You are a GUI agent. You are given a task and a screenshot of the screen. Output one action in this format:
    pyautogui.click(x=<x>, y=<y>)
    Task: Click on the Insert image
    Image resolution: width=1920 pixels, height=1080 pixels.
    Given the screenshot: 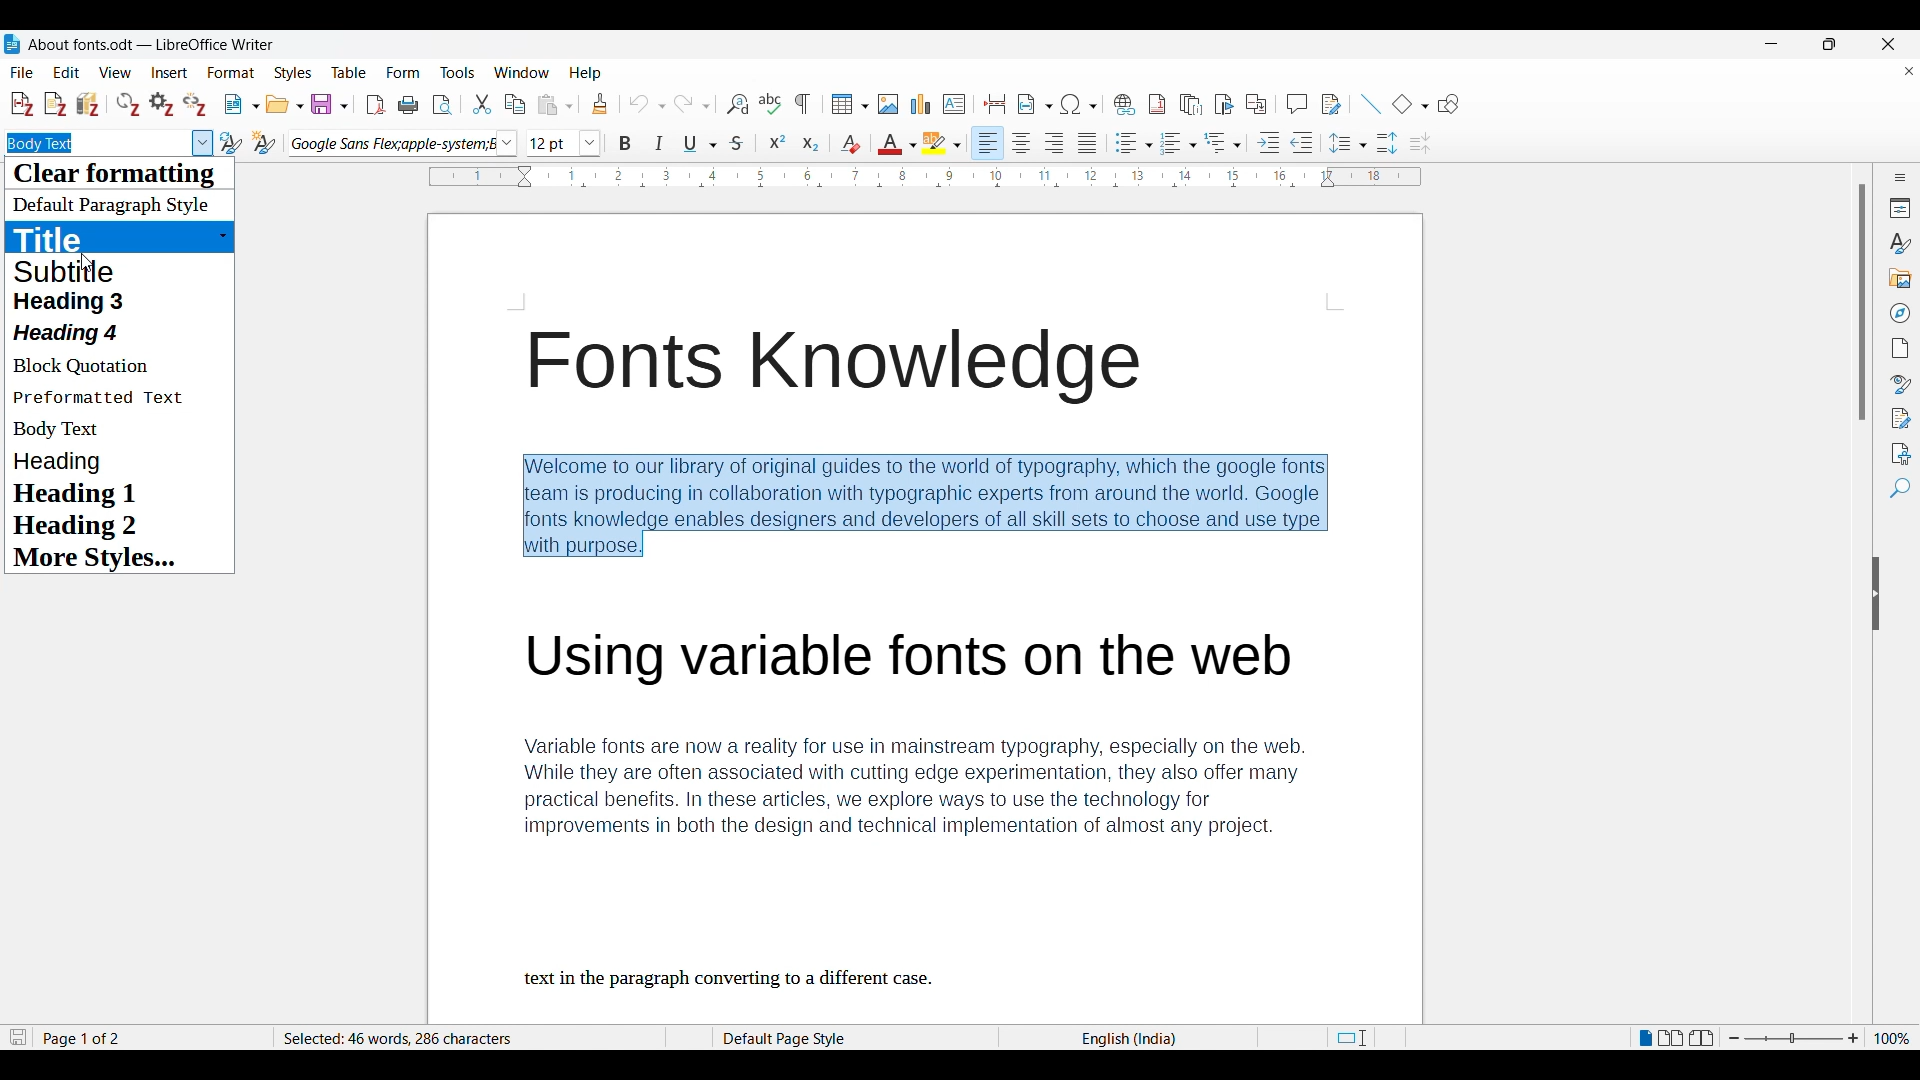 What is the action you would take?
    pyautogui.click(x=888, y=104)
    